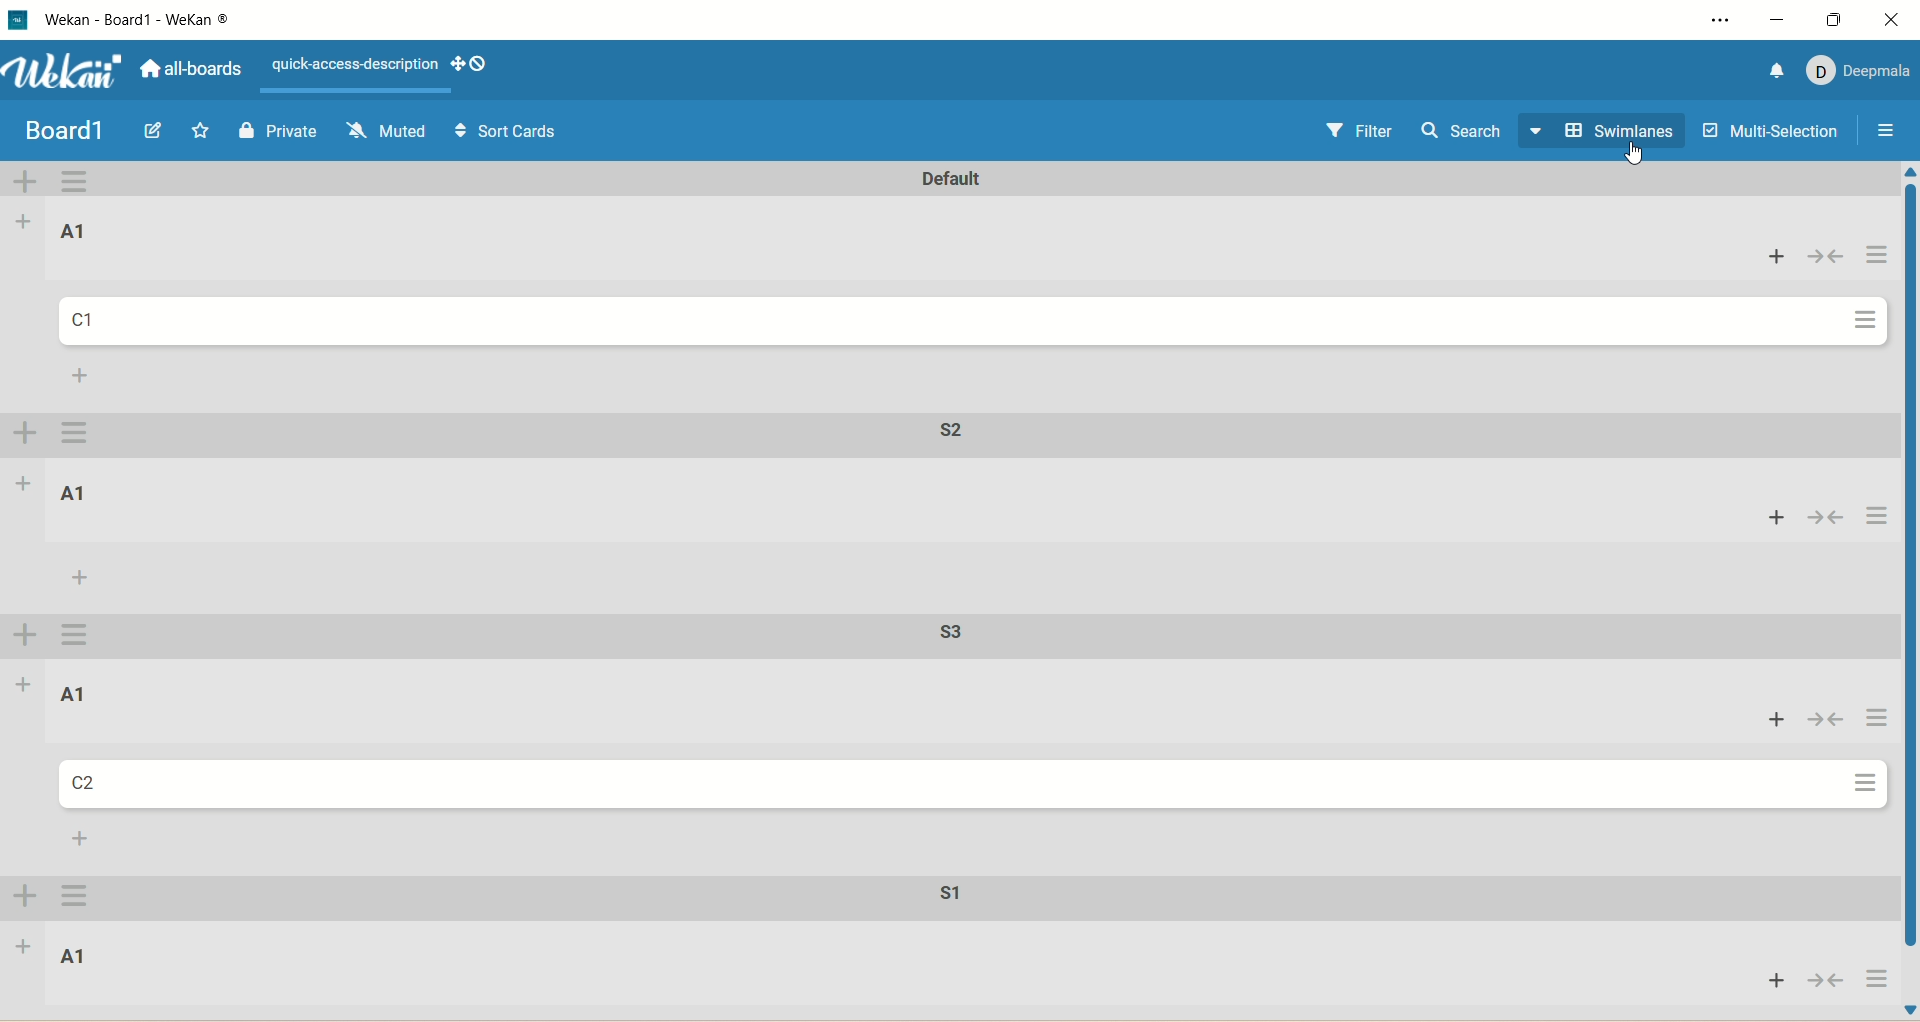  Describe the element at coordinates (27, 182) in the screenshot. I see `add swimlane` at that location.